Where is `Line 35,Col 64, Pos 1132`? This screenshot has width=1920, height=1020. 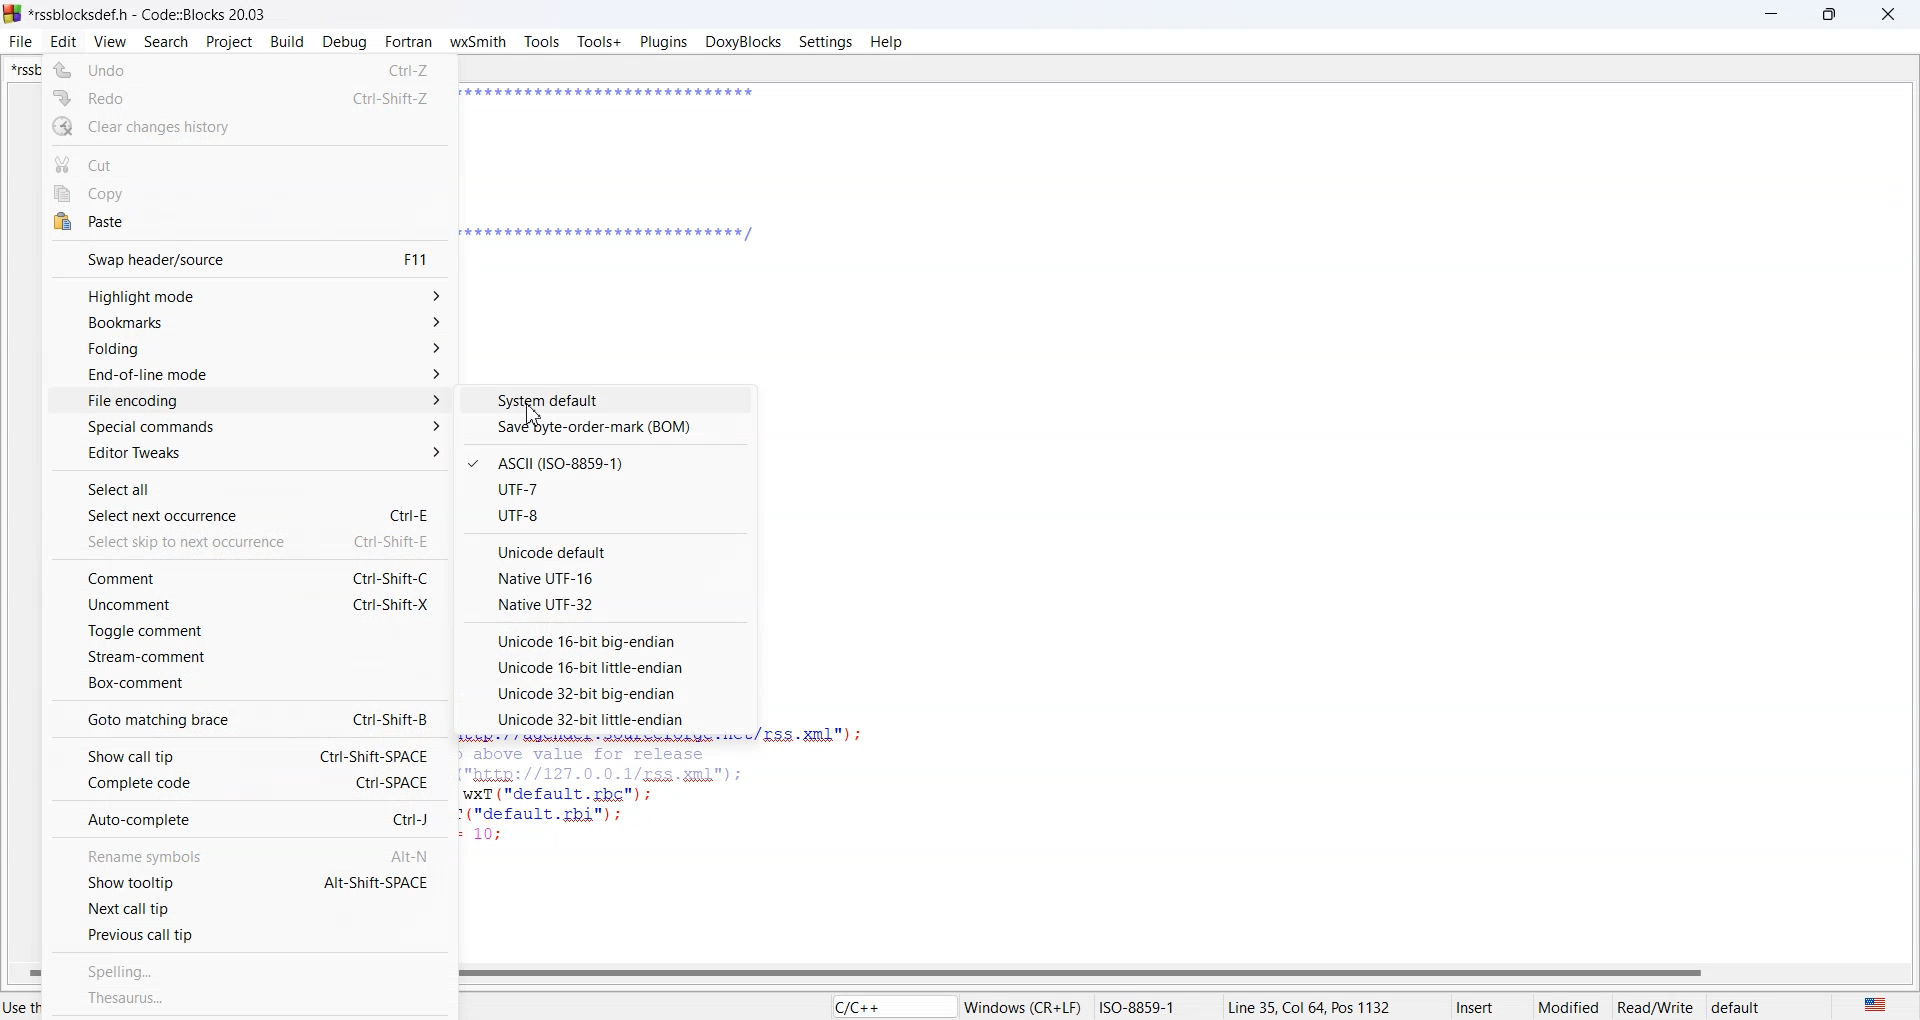
Line 35,Col 64, Pos 1132 is located at coordinates (1338, 1005).